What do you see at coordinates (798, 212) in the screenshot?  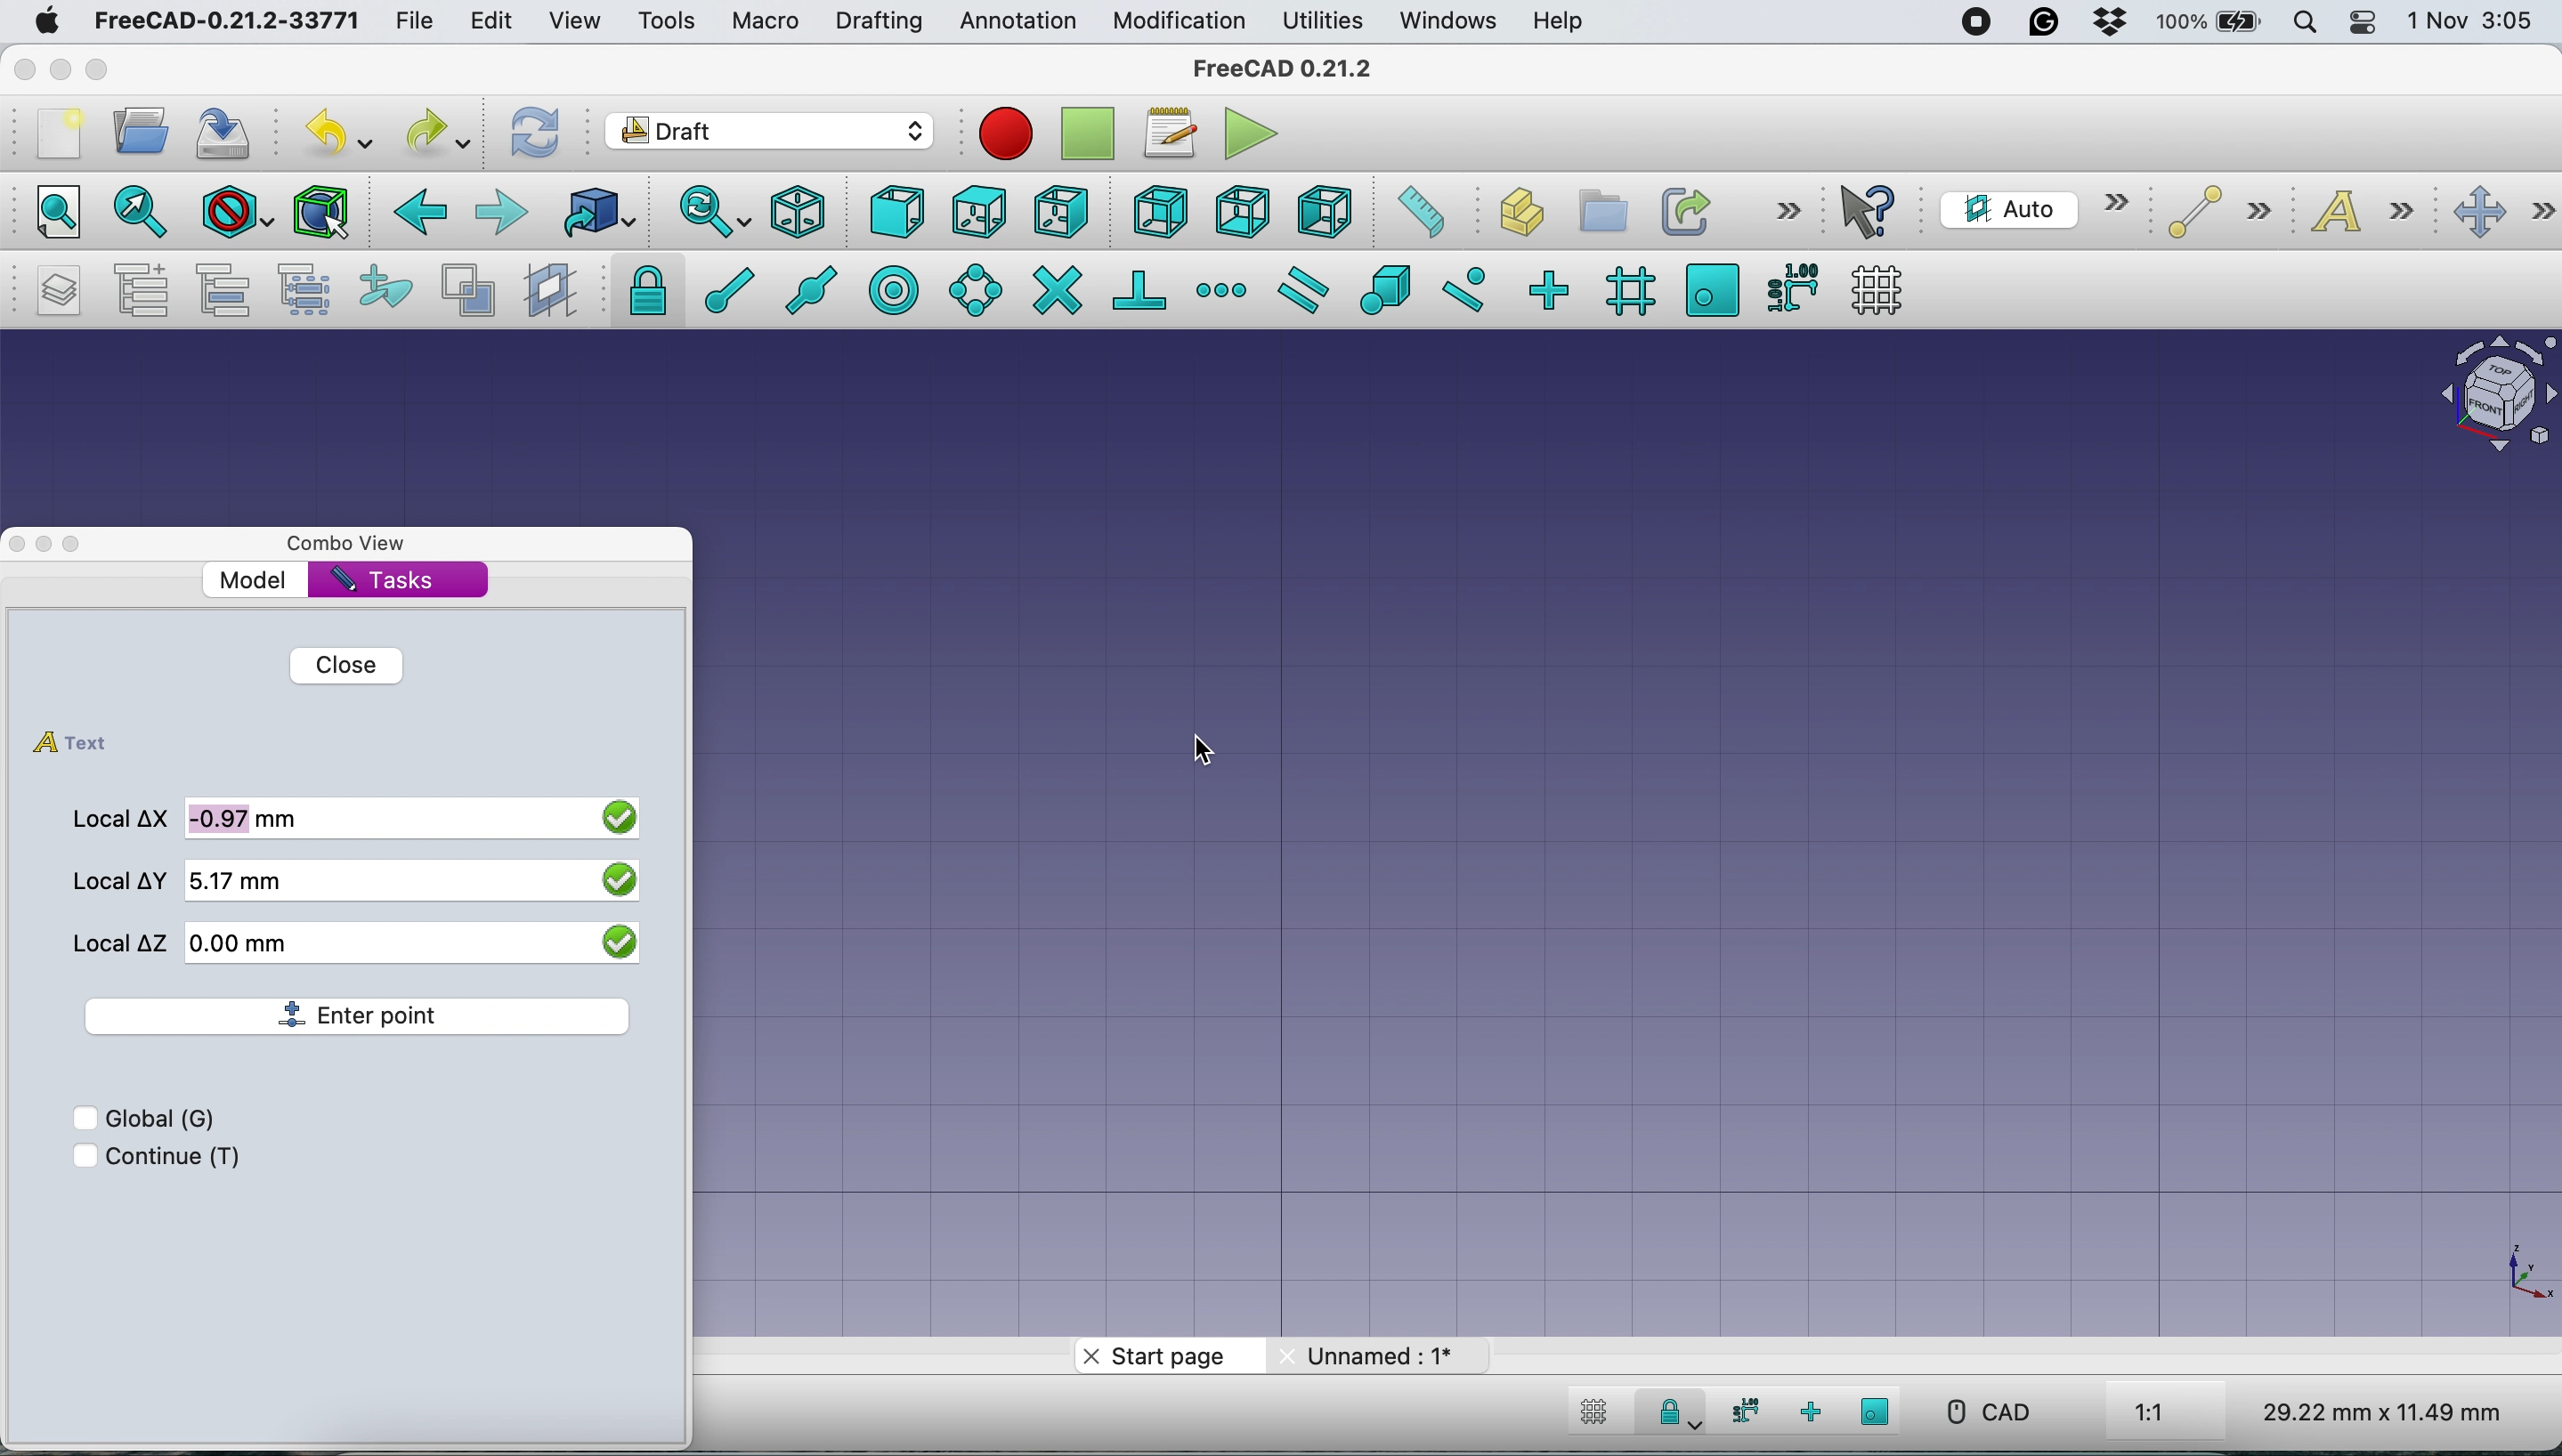 I see `isometric` at bounding box center [798, 212].